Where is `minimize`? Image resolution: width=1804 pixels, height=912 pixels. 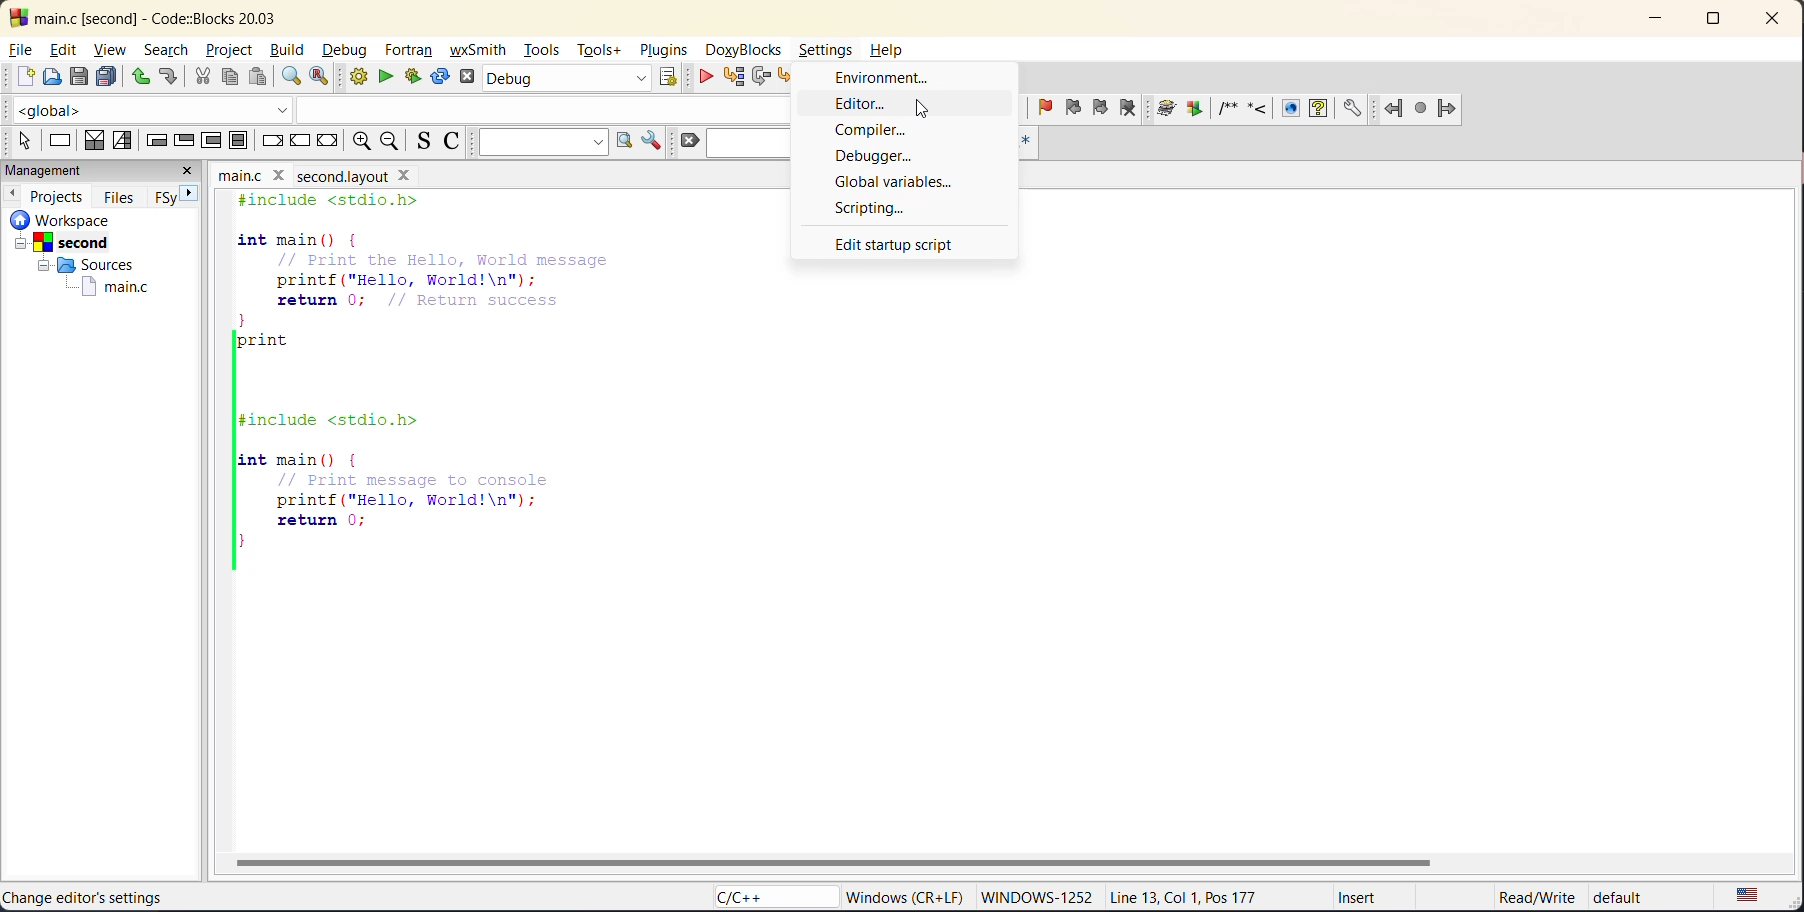 minimize is located at coordinates (1656, 21).